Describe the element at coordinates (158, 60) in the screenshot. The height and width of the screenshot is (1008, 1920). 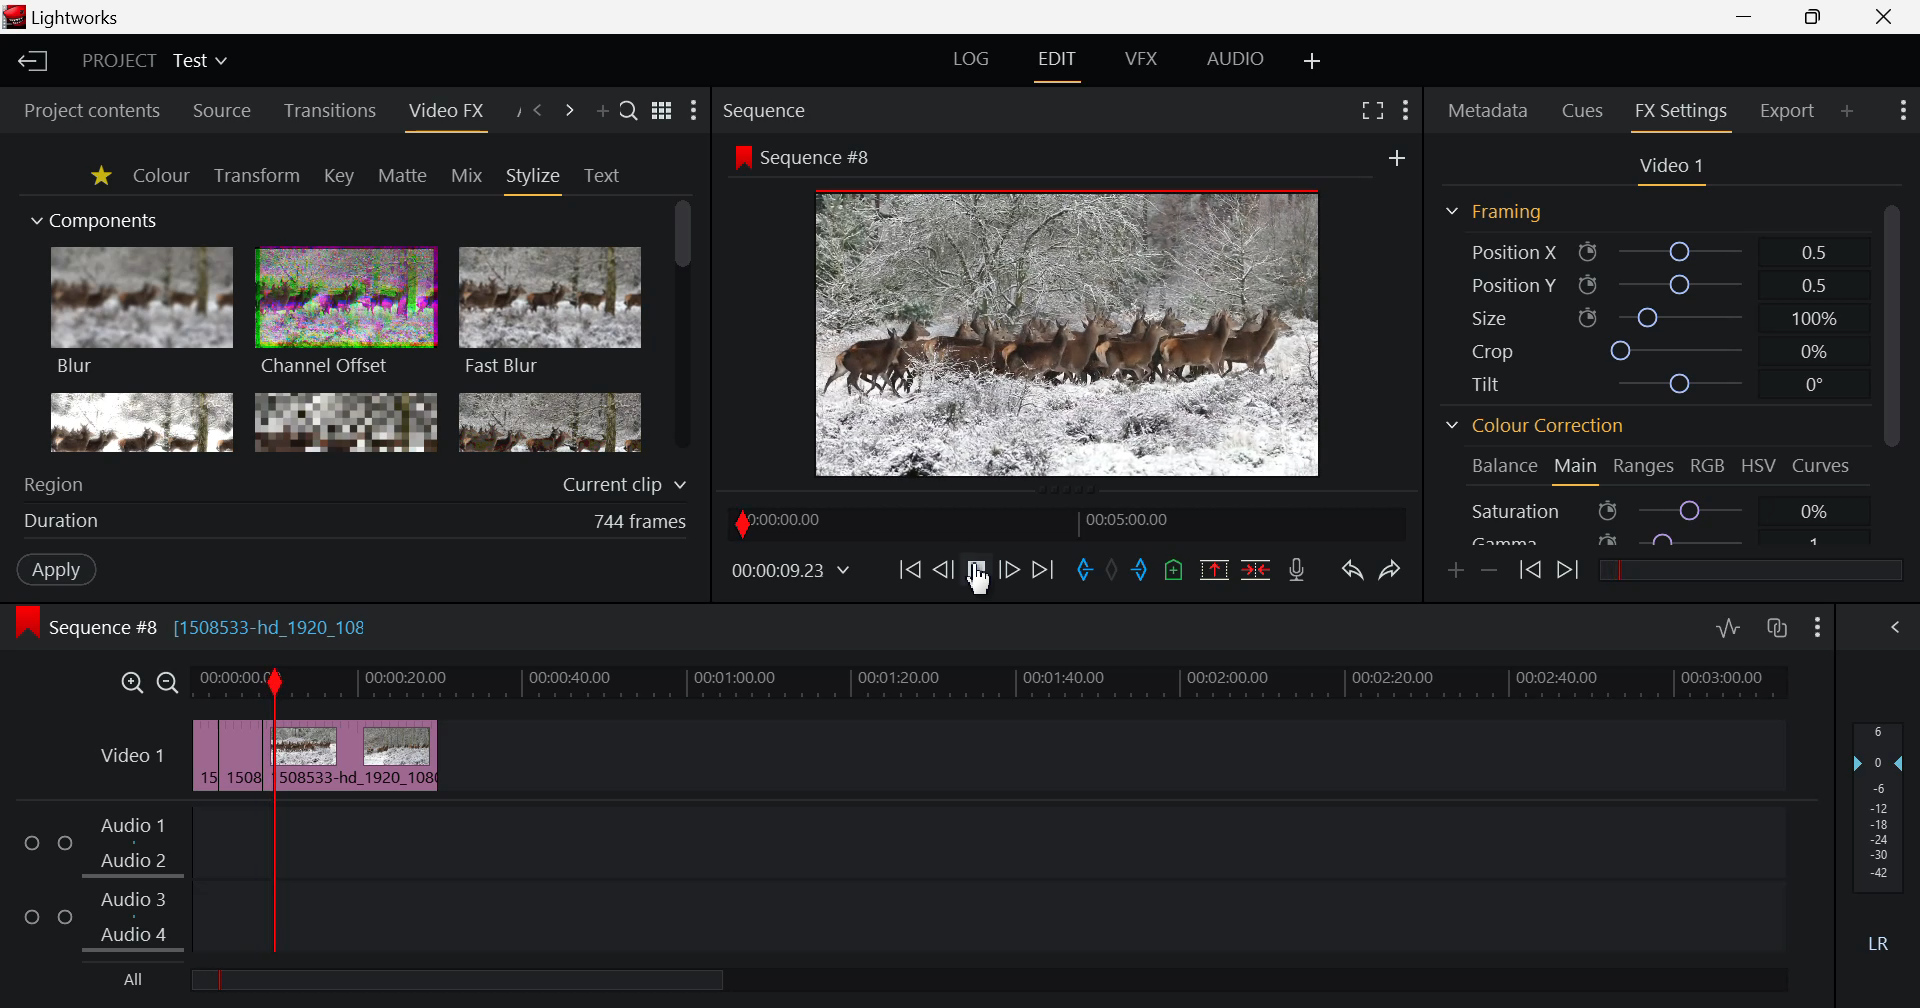
I see `Project Title` at that location.